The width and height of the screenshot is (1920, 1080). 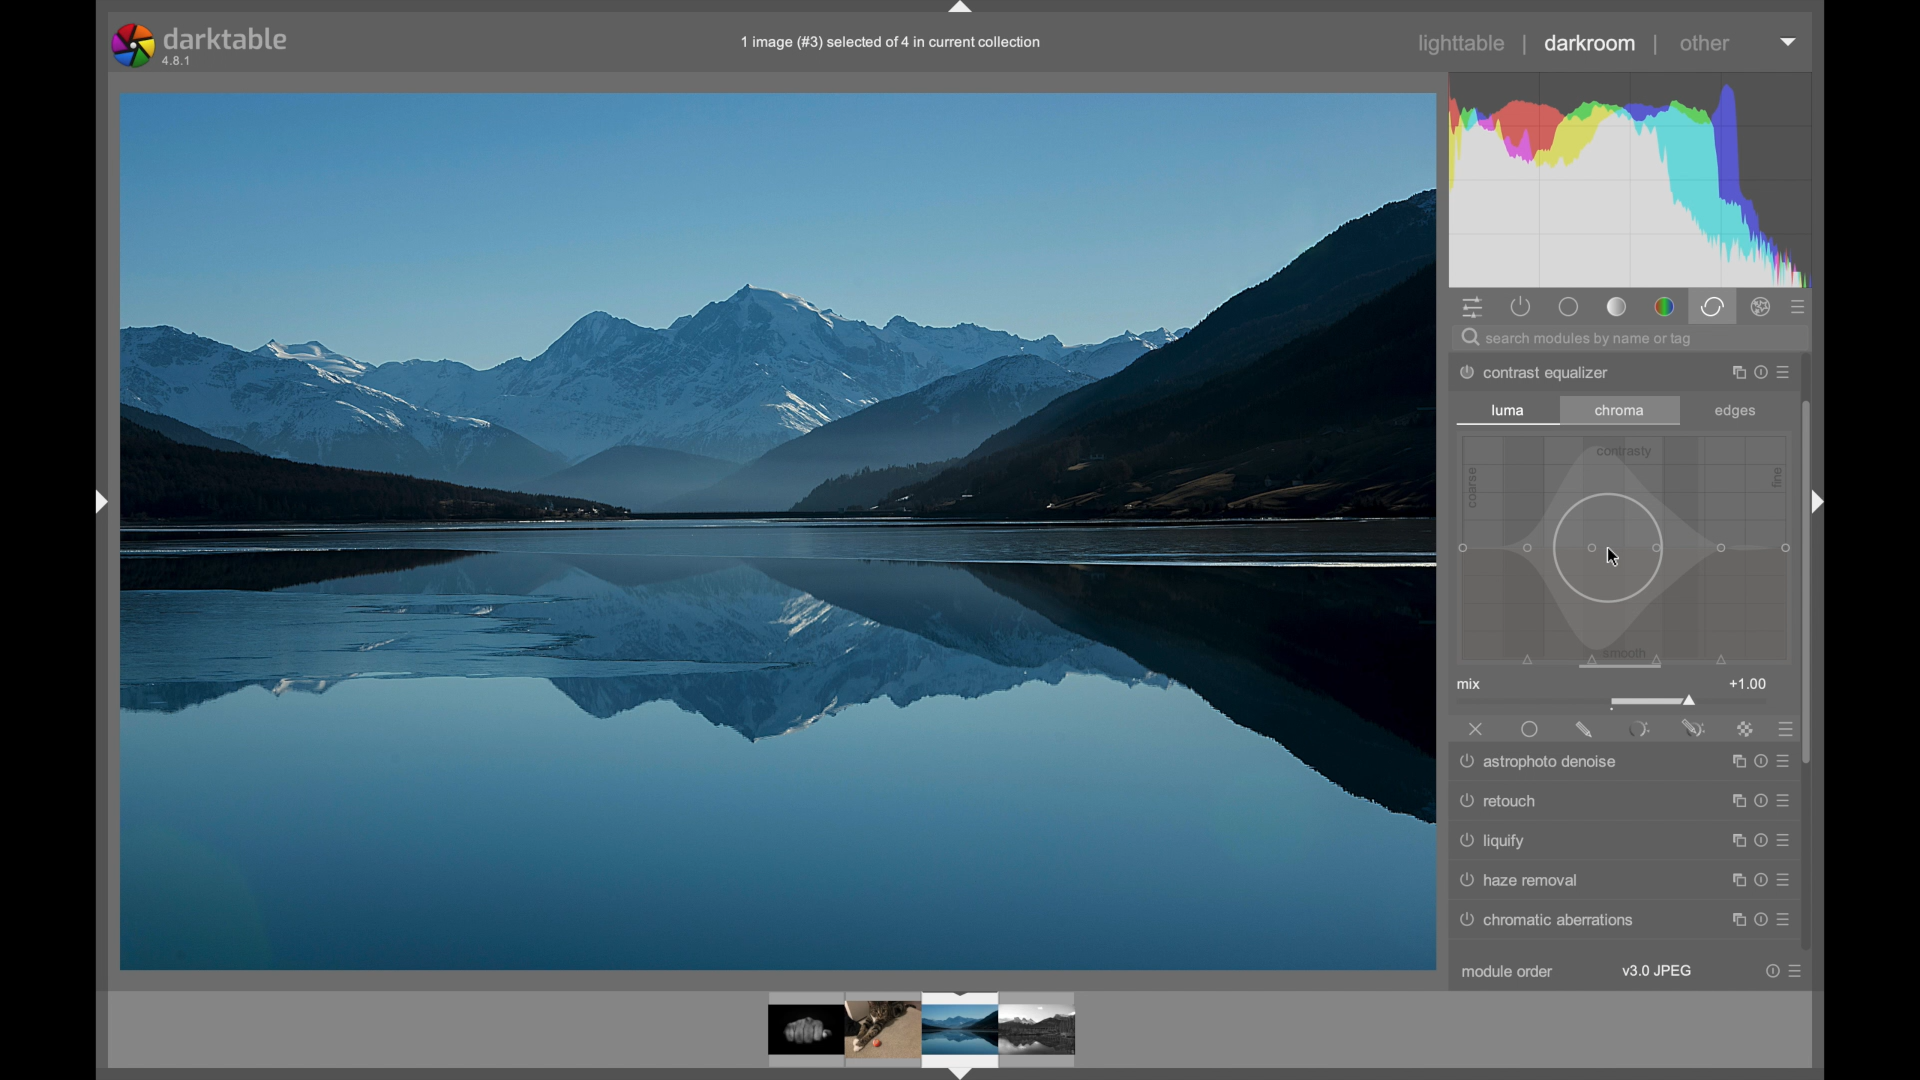 What do you see at coordinates (1664, 306) in the screenshot?
I see `color` at bounding box center [1664, 306].